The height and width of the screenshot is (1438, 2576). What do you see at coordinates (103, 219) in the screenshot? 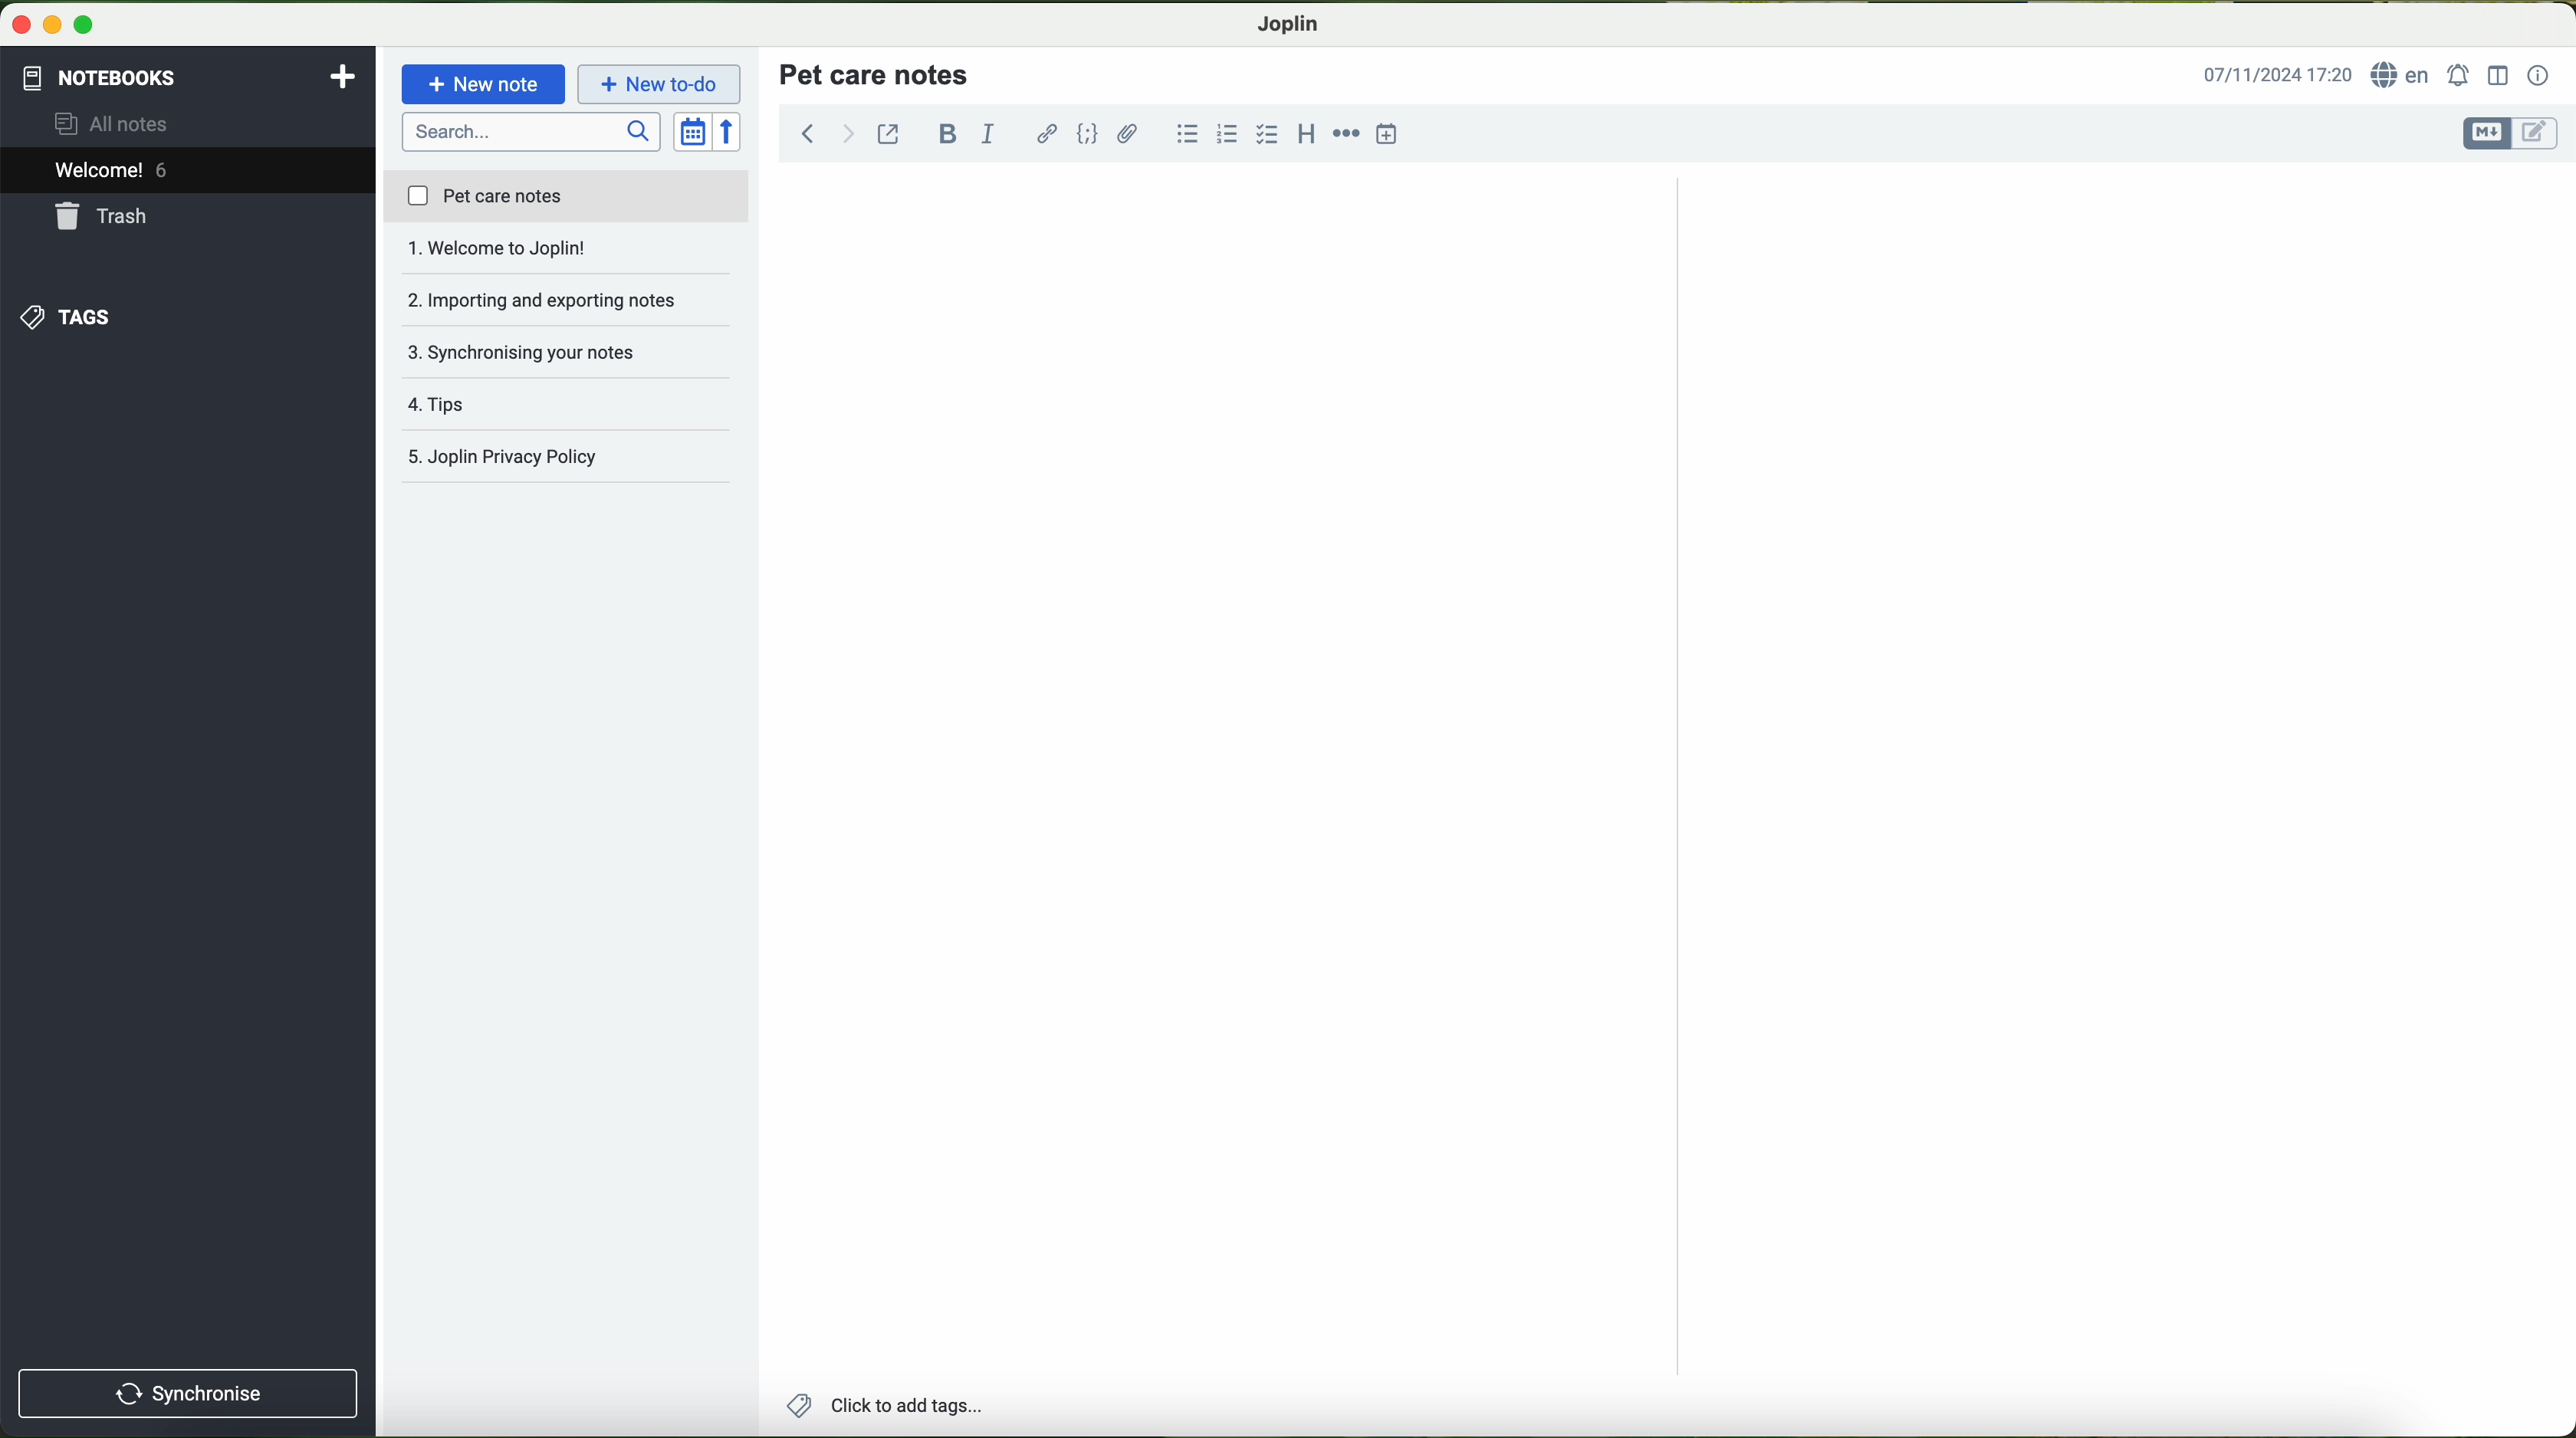
I see `trash` at bounding box center [103, 219].